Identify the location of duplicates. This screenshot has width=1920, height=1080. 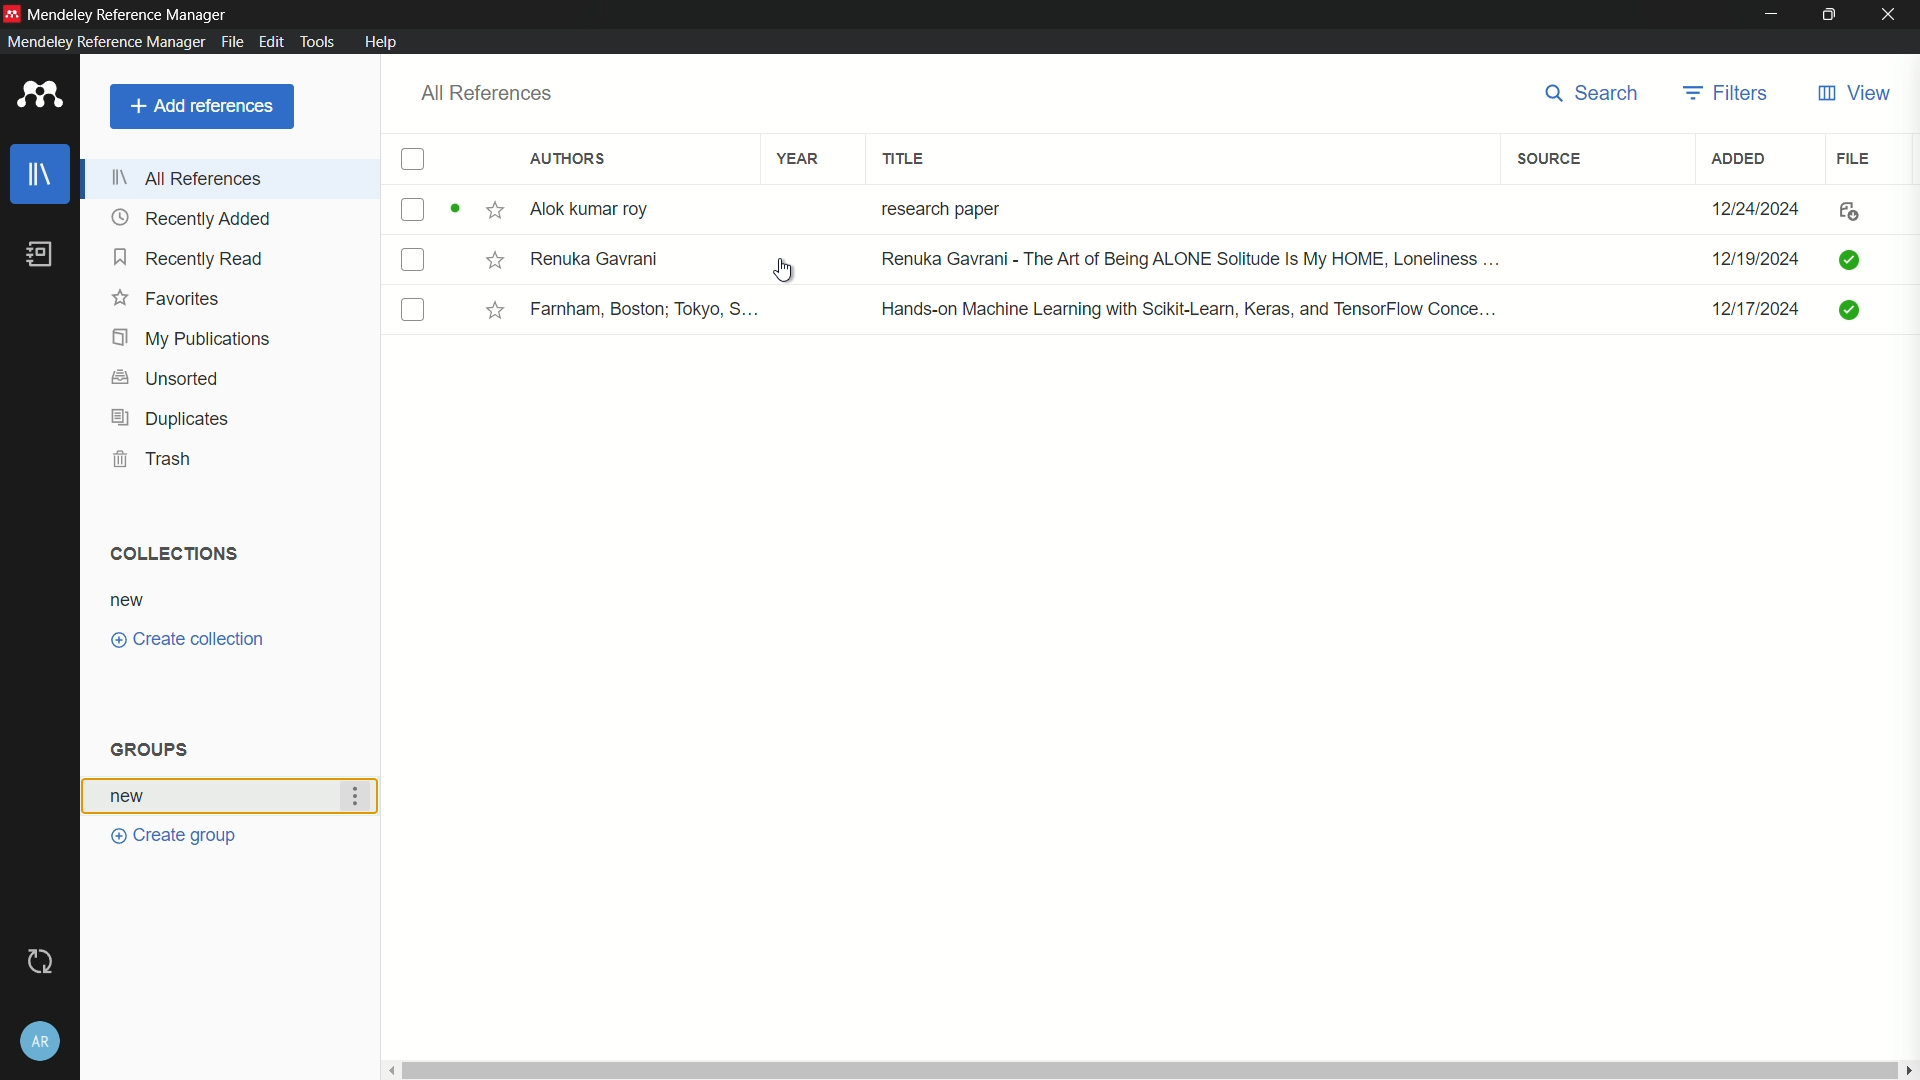
(169, 419).